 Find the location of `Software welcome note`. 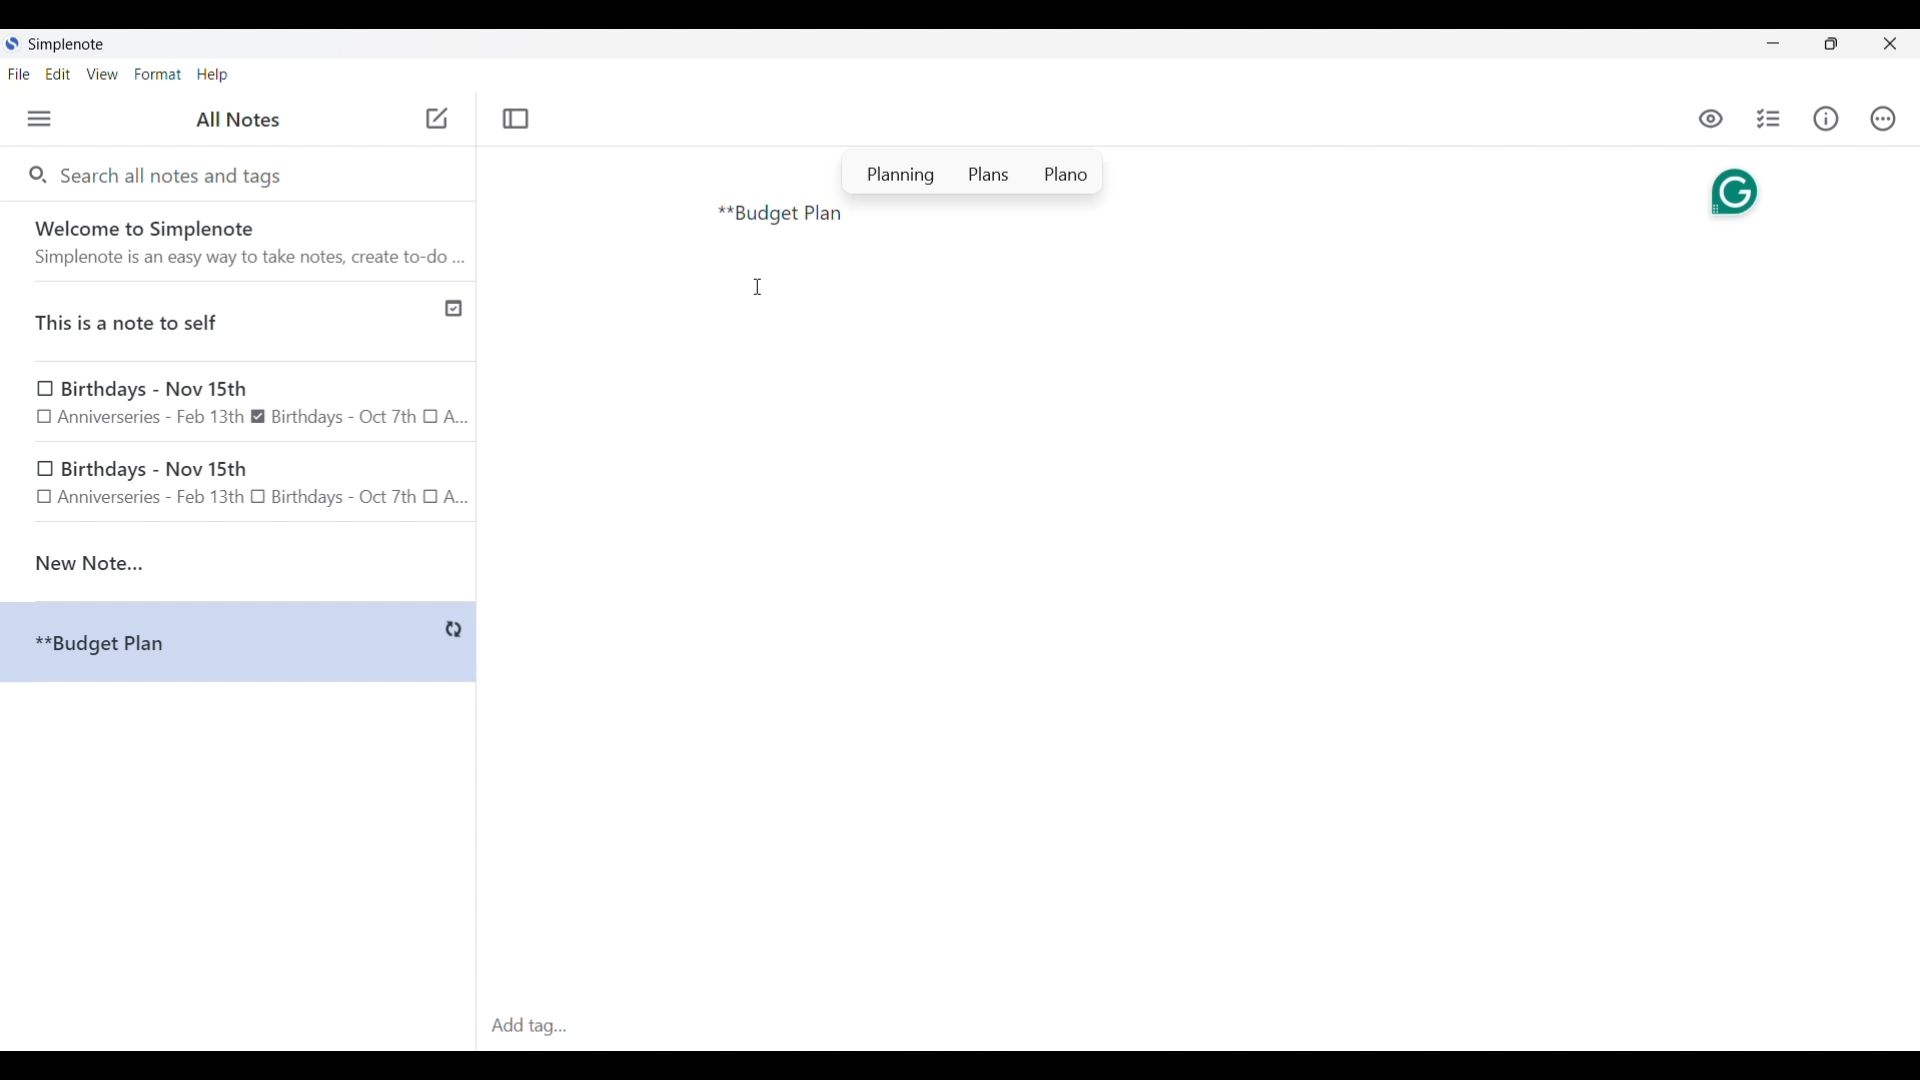

Software welcome note is located at coordinates (243, 241).